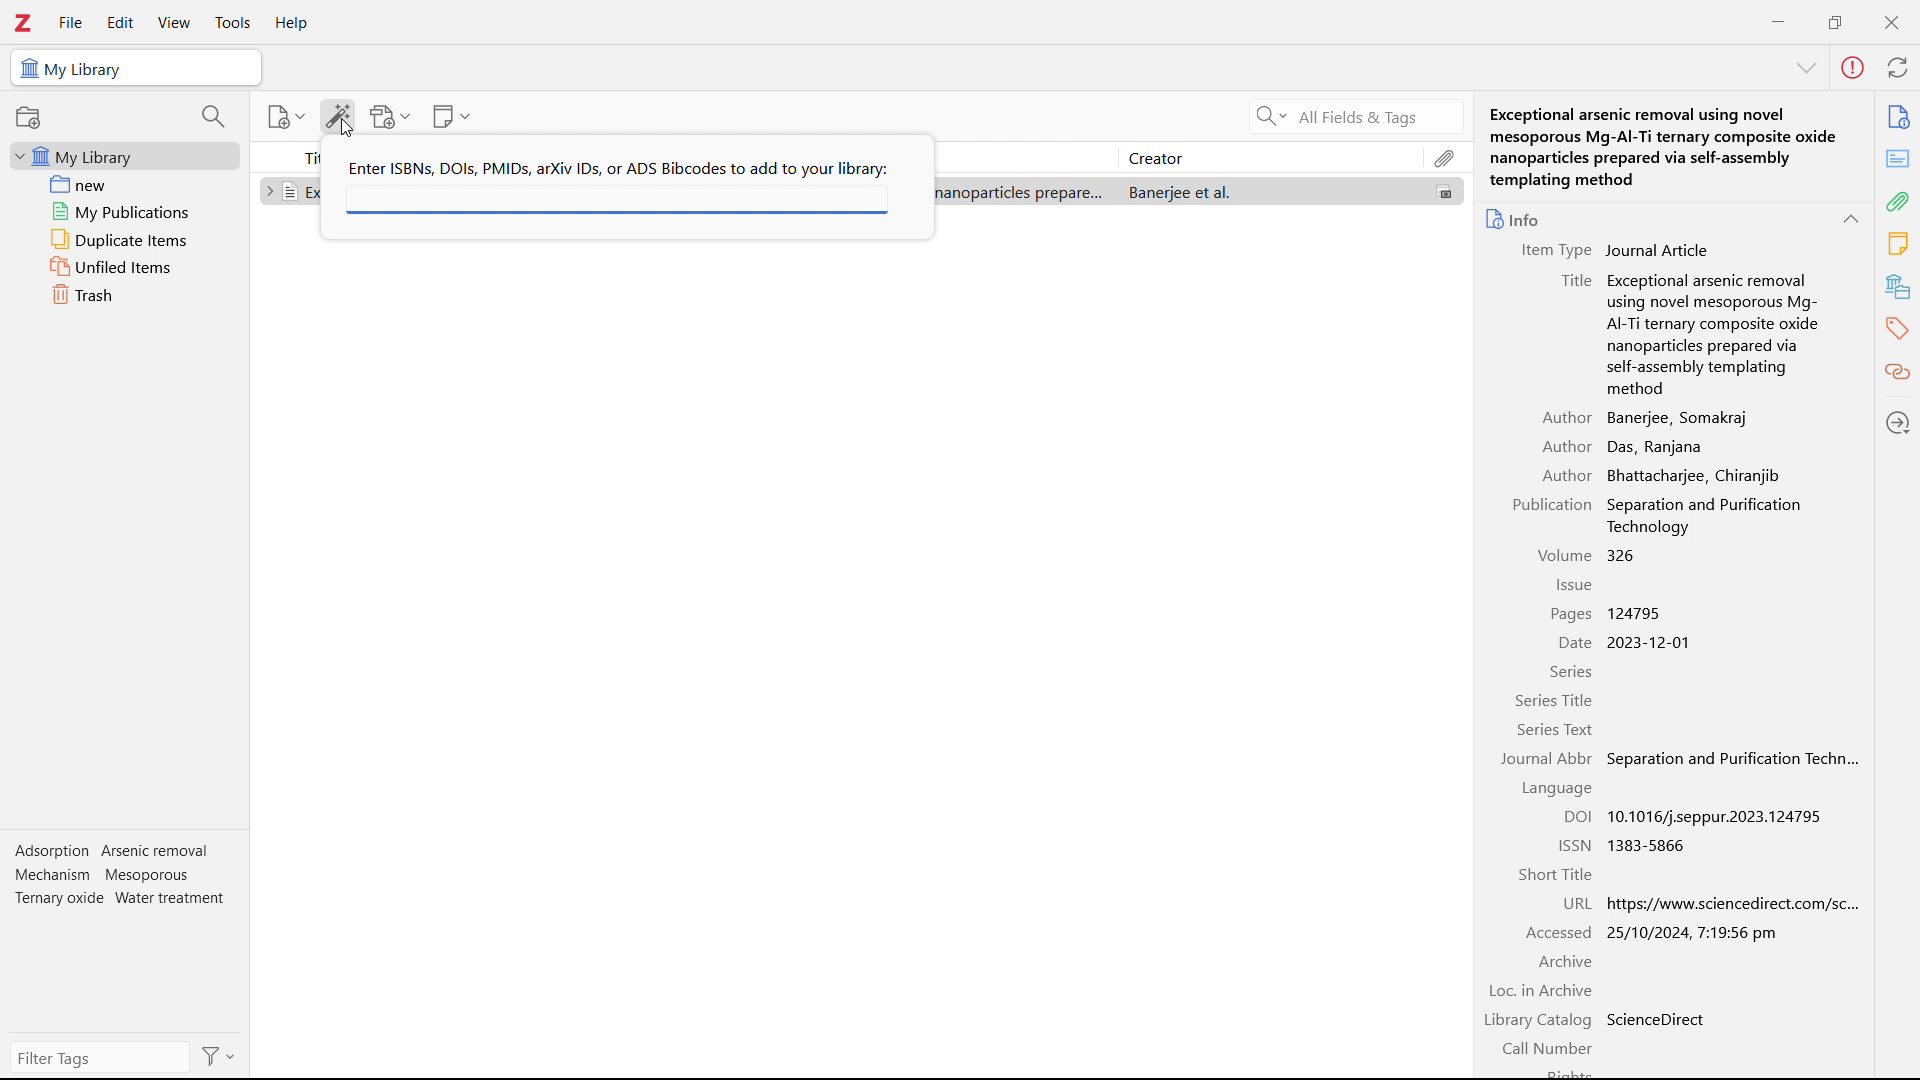  I want to click on Locate in archive, so click(1542, 991).